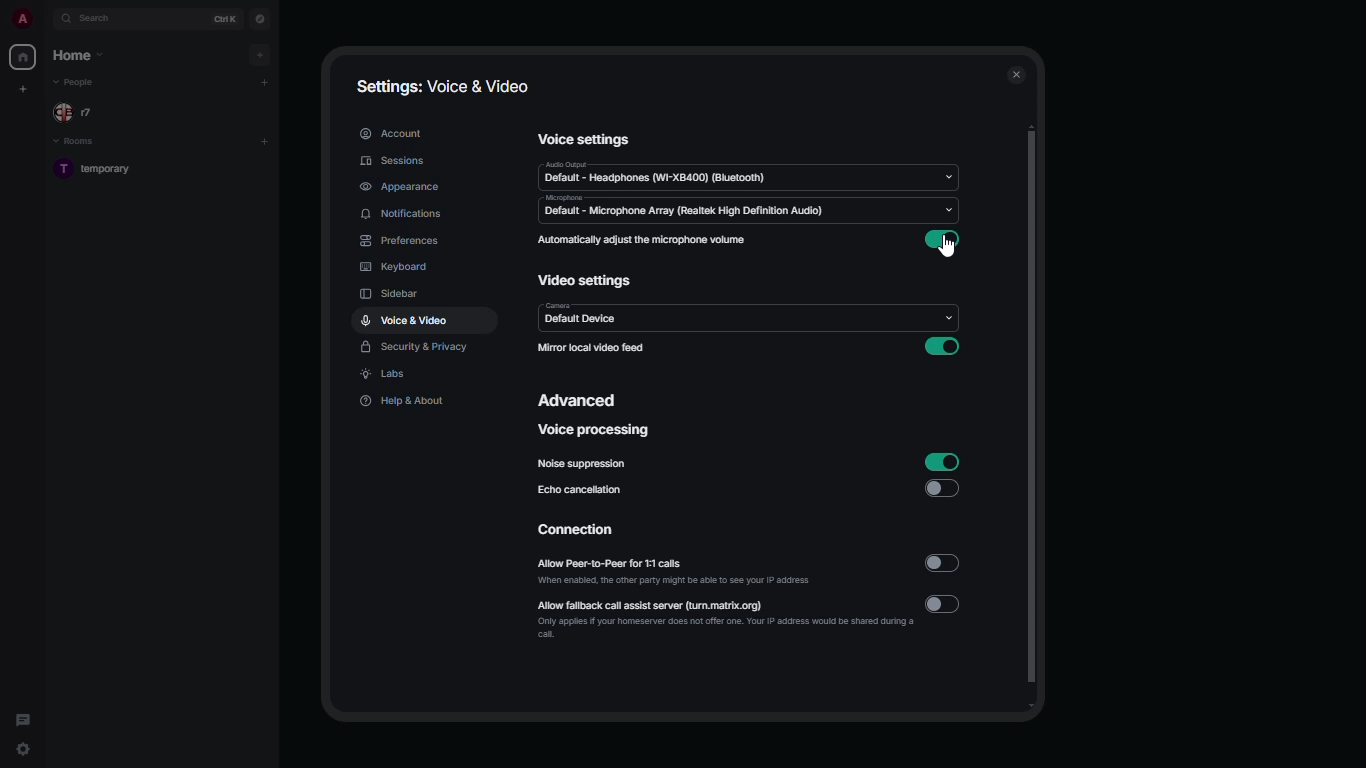 Image resolution: width=1366 pixels, height=768 pixels. What do you see at coordinates (23, 89) in the screenshot?
I see `create new space` at bounding box center [23, 89].